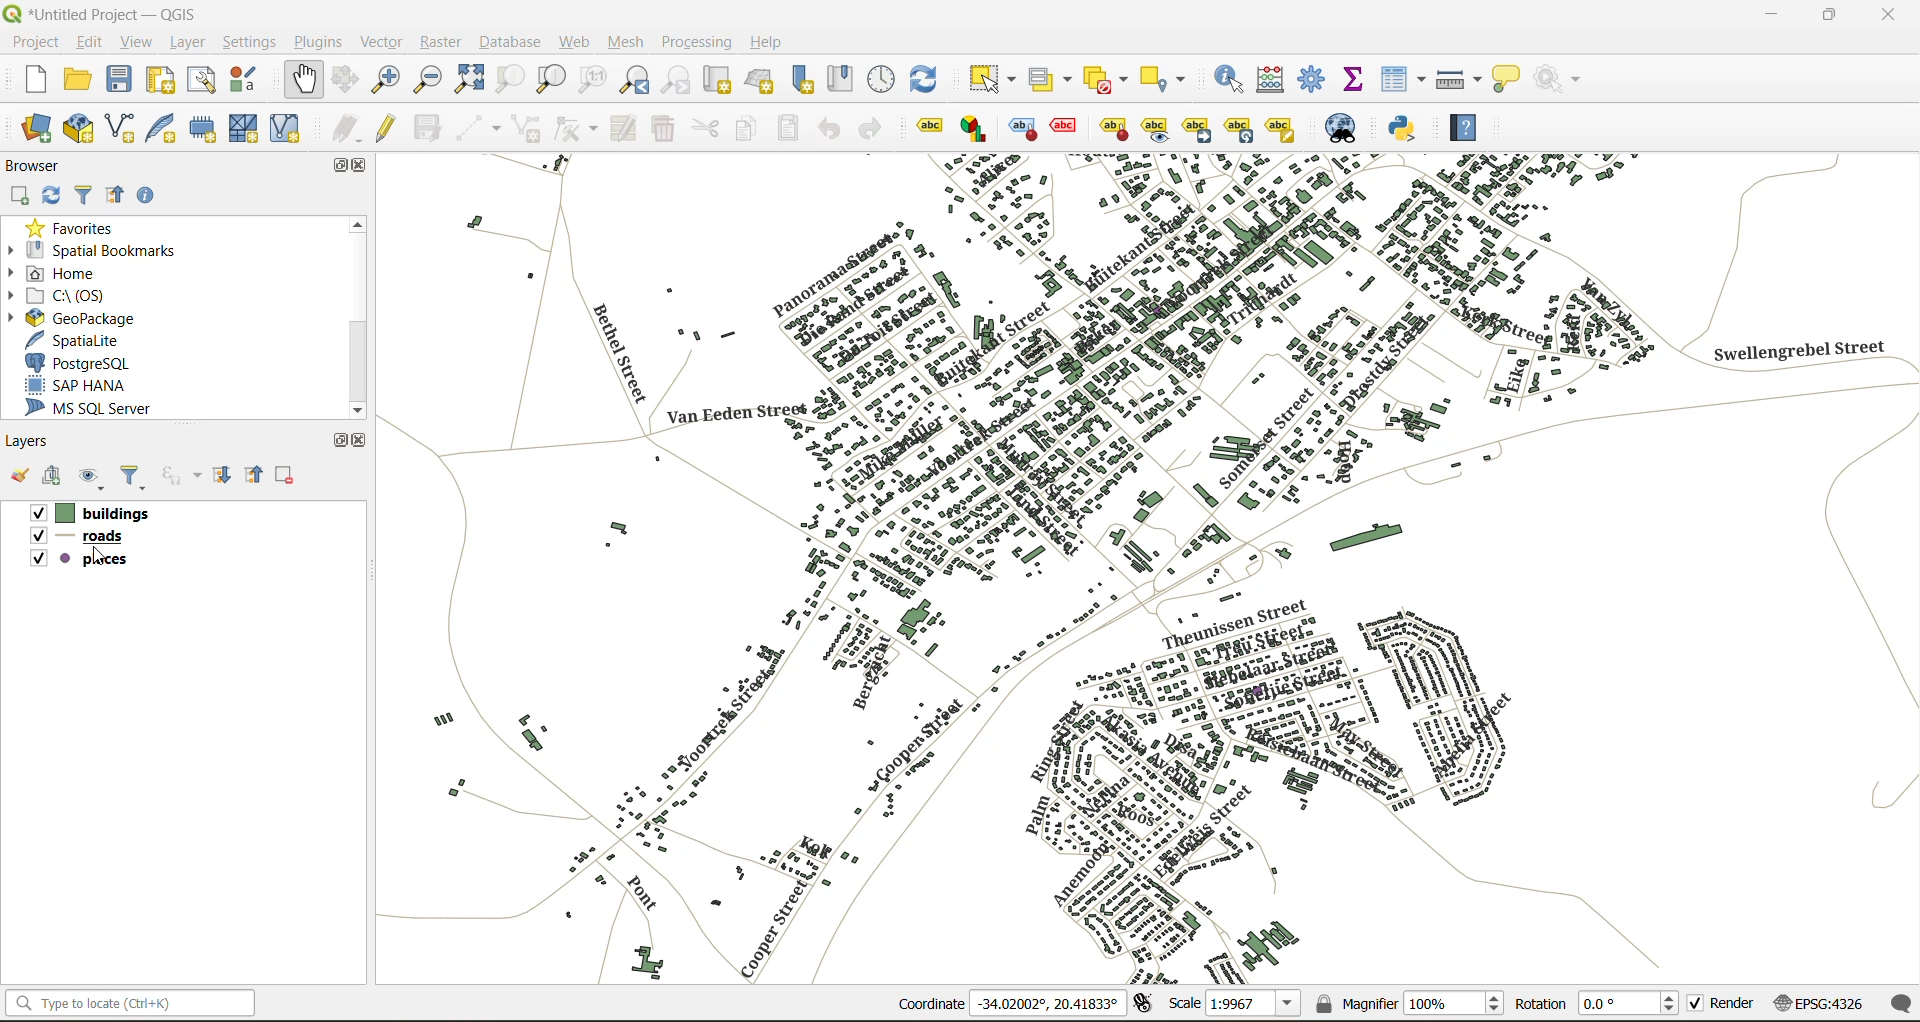 Image resolution: width=1920 pixels, height=1022 pixels. What do you see at coordinates (1896, 1004) in the screenshot?
I see `log messages` at bounding box center [1896, 1004].